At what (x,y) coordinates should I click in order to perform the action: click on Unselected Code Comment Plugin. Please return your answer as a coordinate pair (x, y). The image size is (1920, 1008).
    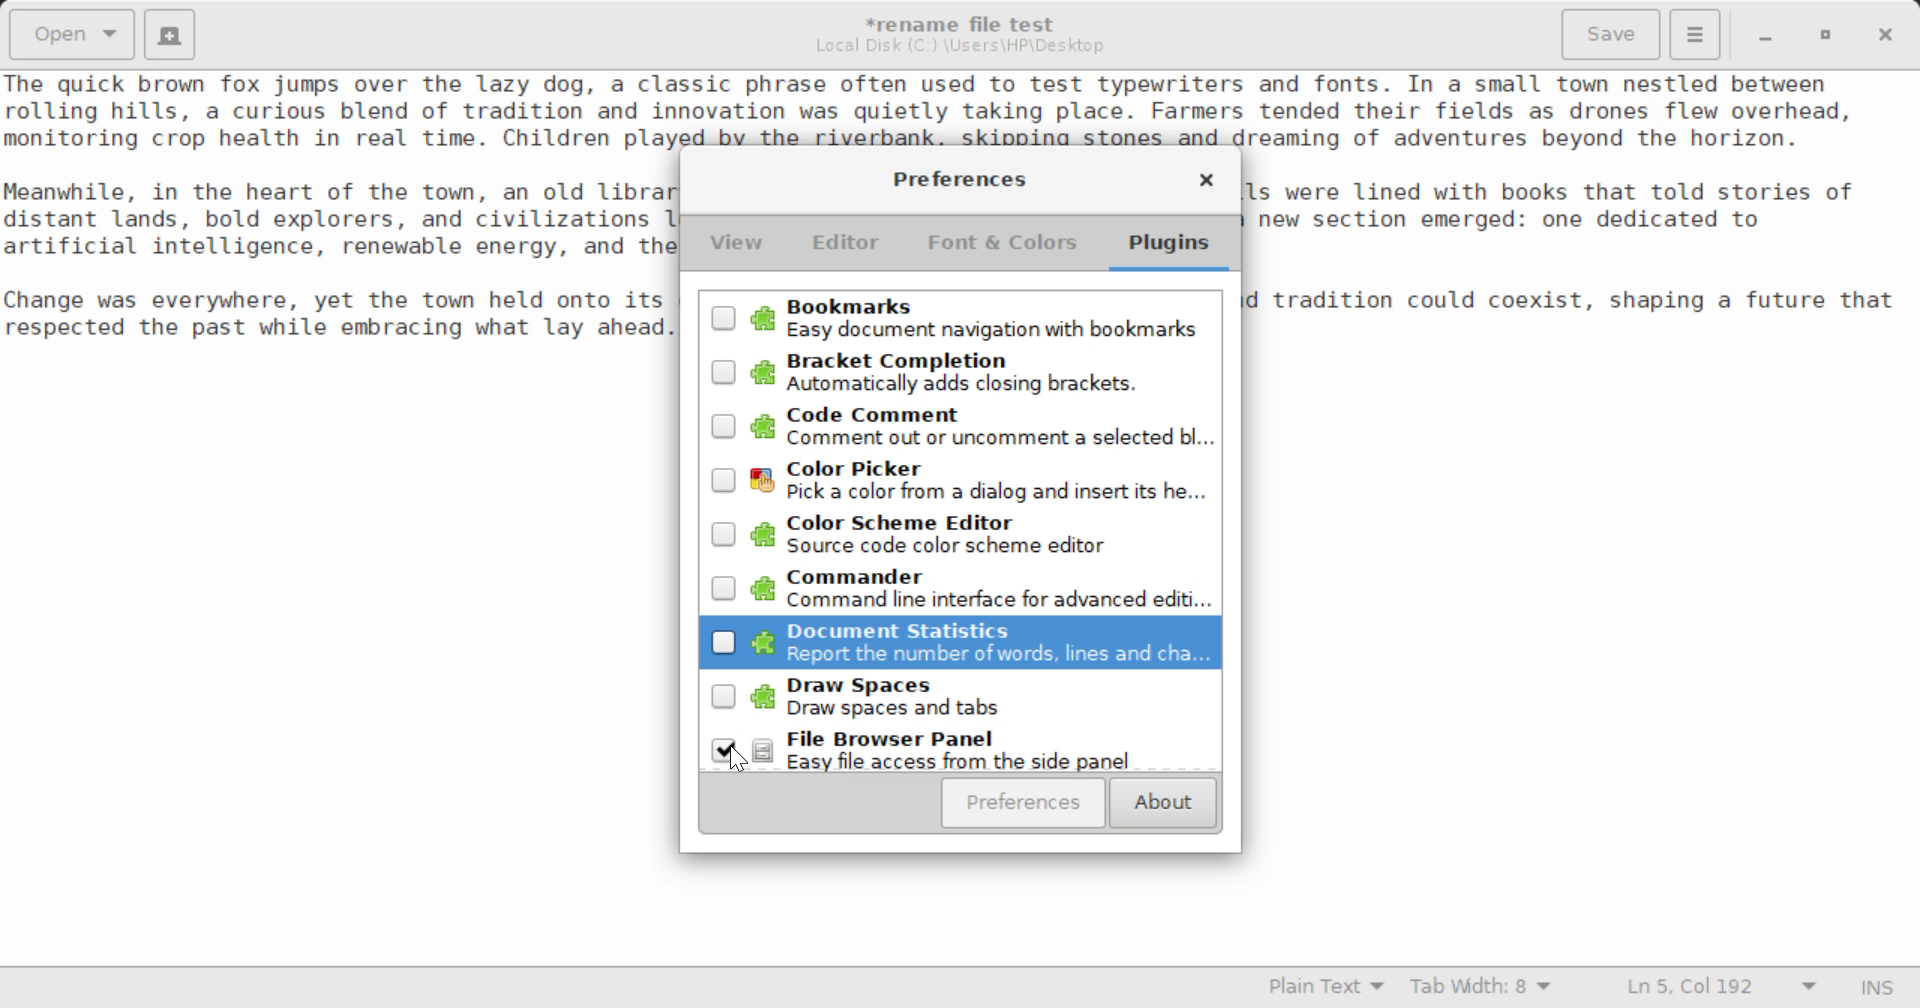
    Looking at the image, I should click on (966, 428).